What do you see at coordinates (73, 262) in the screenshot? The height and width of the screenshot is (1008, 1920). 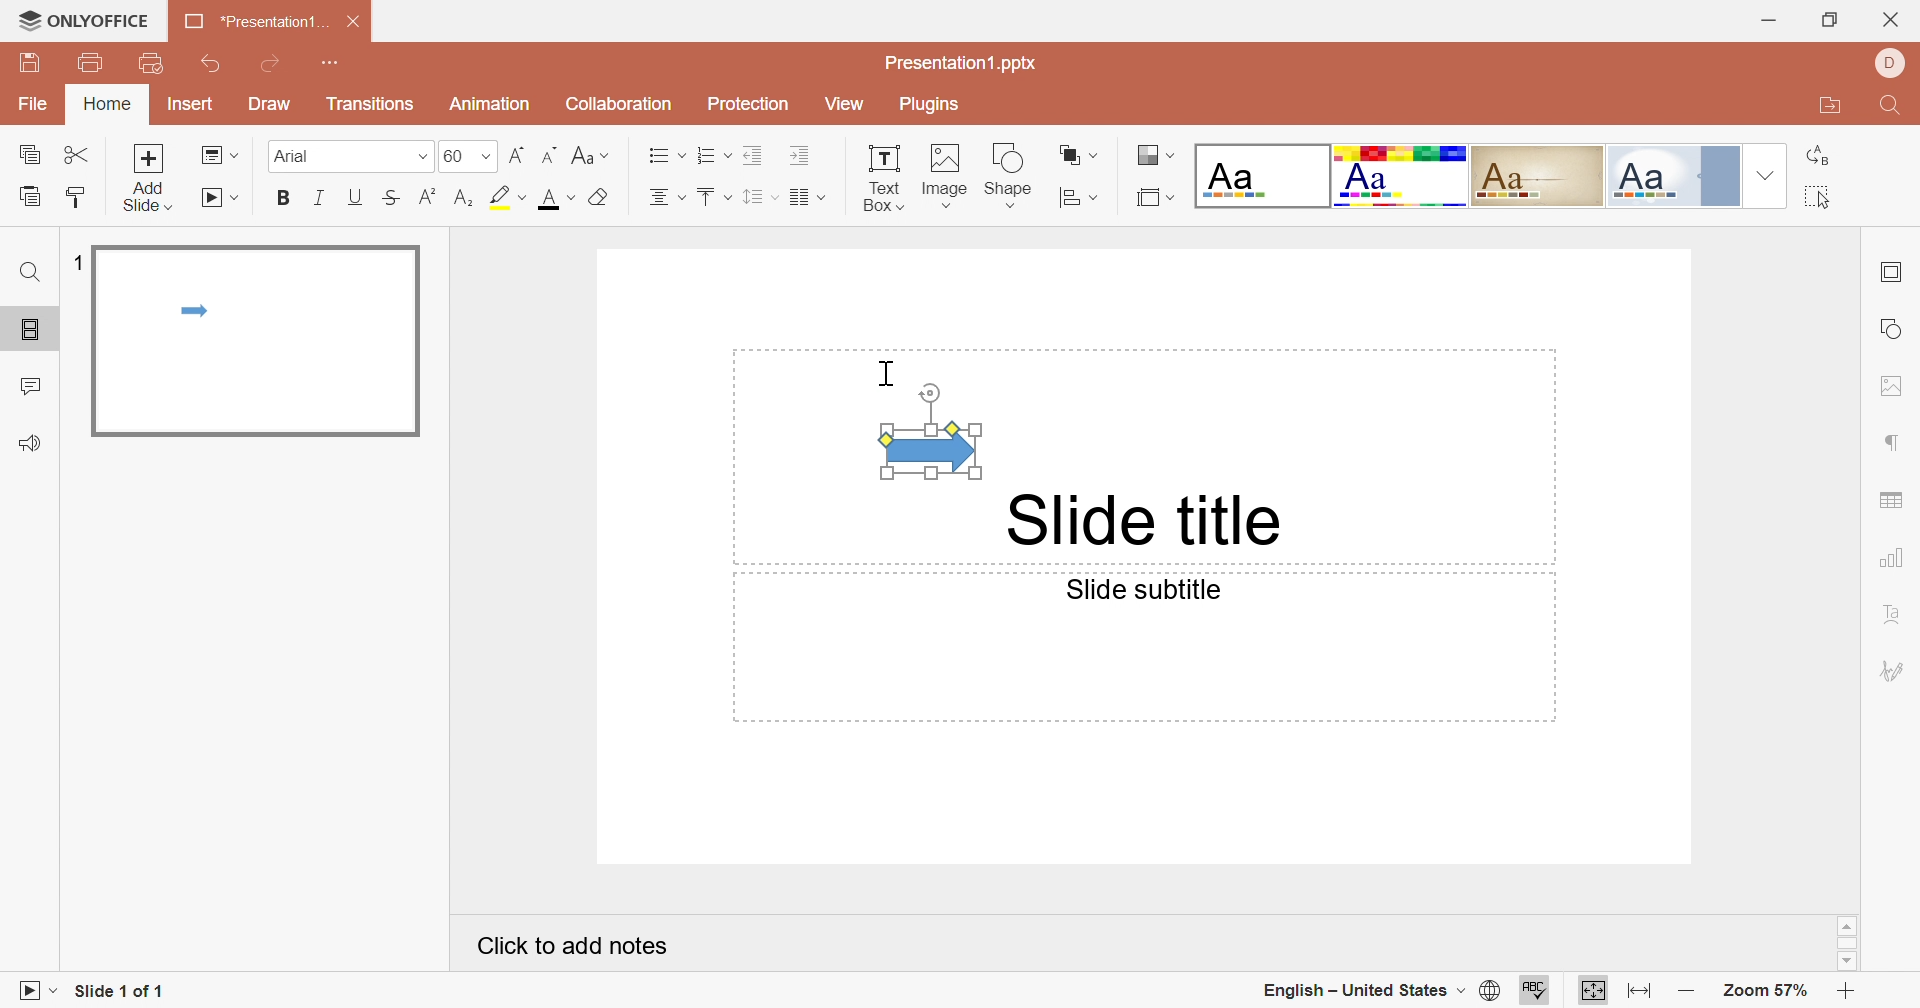 I see `1` at bounding box center [73, 262].